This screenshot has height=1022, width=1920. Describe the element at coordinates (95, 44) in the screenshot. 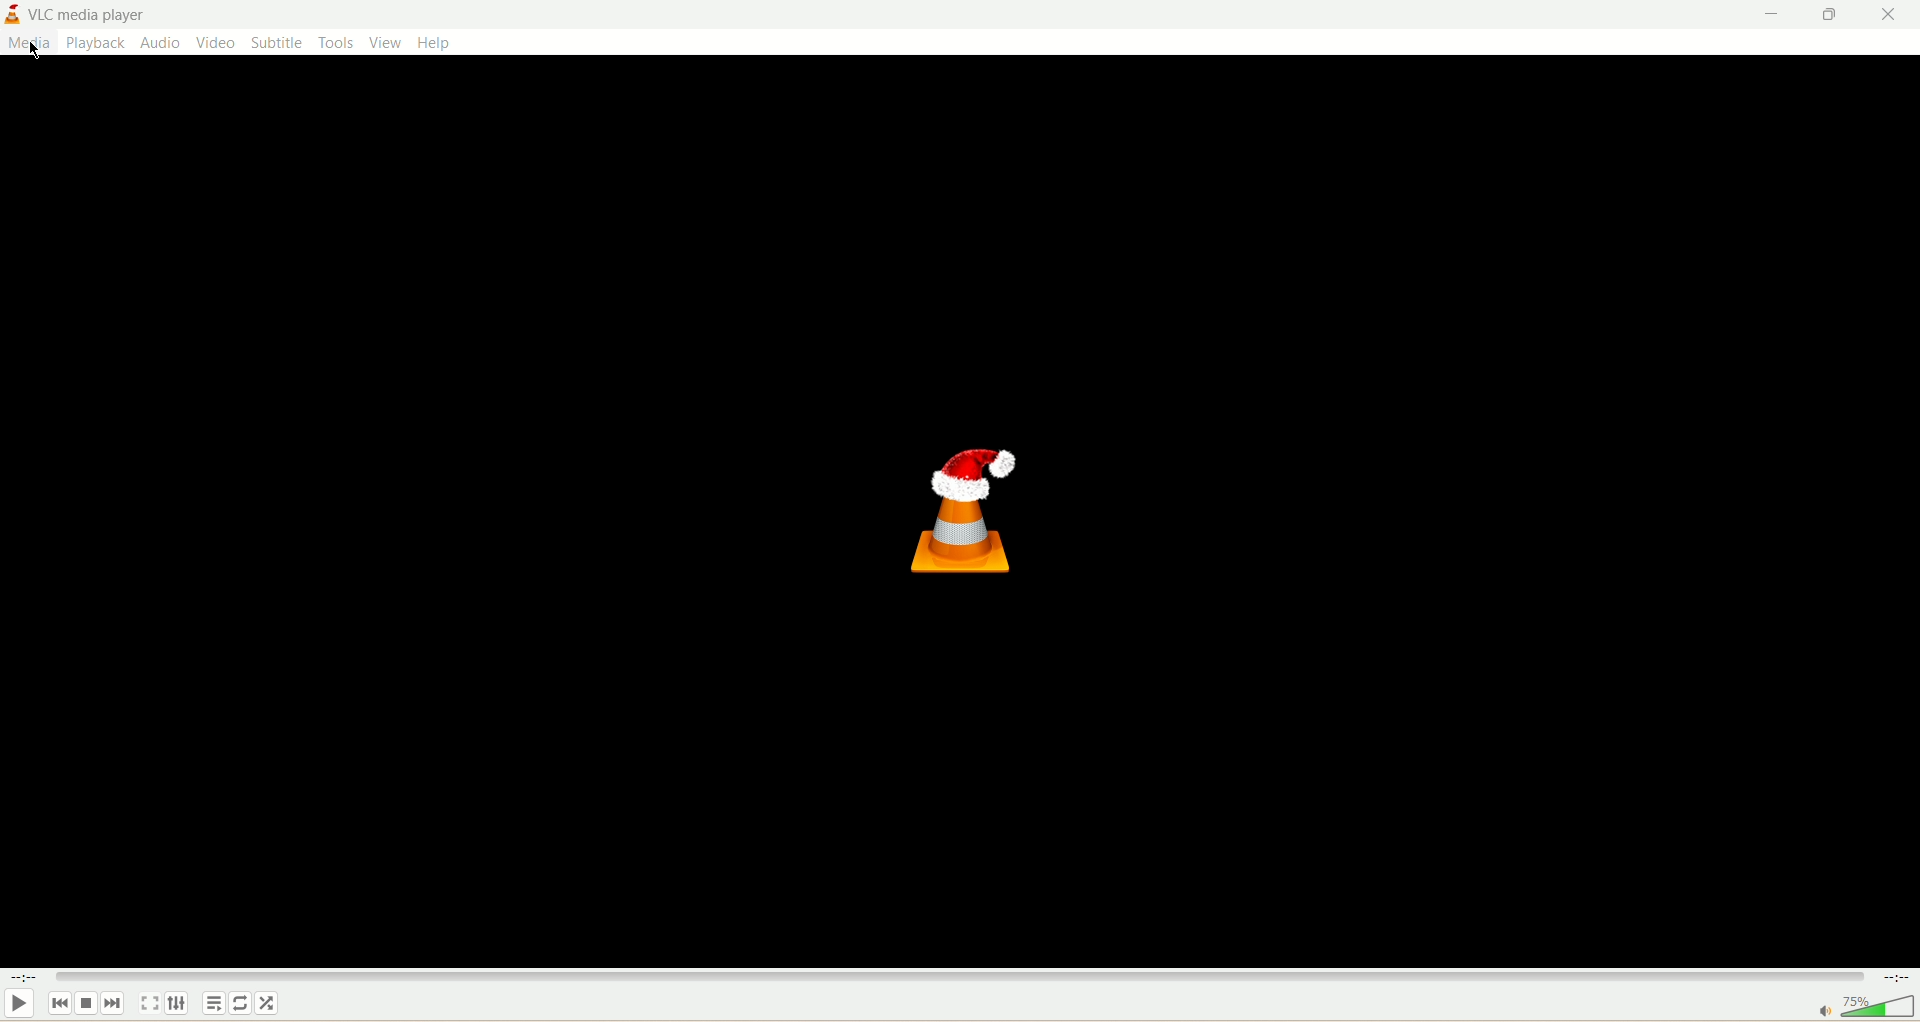

I see `playback` at that location.